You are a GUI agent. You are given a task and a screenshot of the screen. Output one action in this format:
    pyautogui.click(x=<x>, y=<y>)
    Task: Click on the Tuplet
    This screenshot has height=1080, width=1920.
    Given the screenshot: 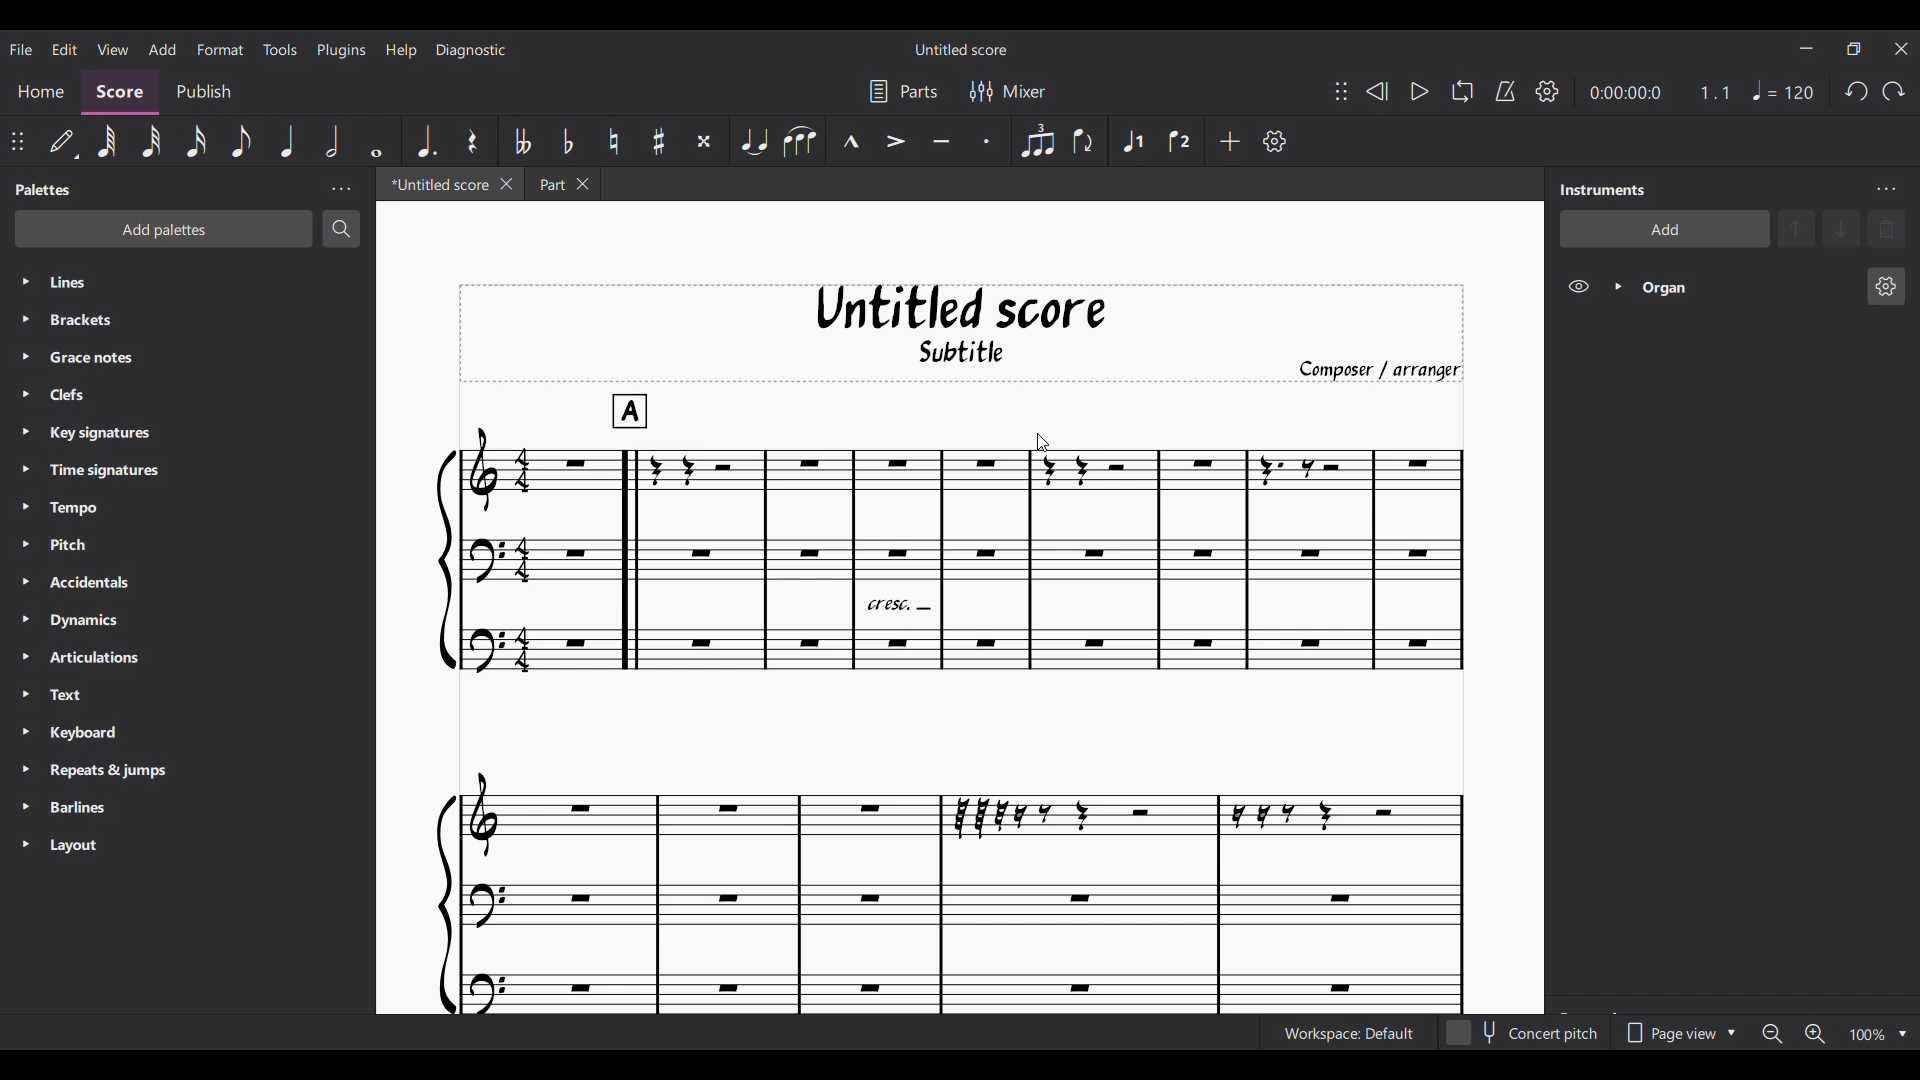 What is the action you would take?
    pyautogui.click(x=1038, y=142)
    